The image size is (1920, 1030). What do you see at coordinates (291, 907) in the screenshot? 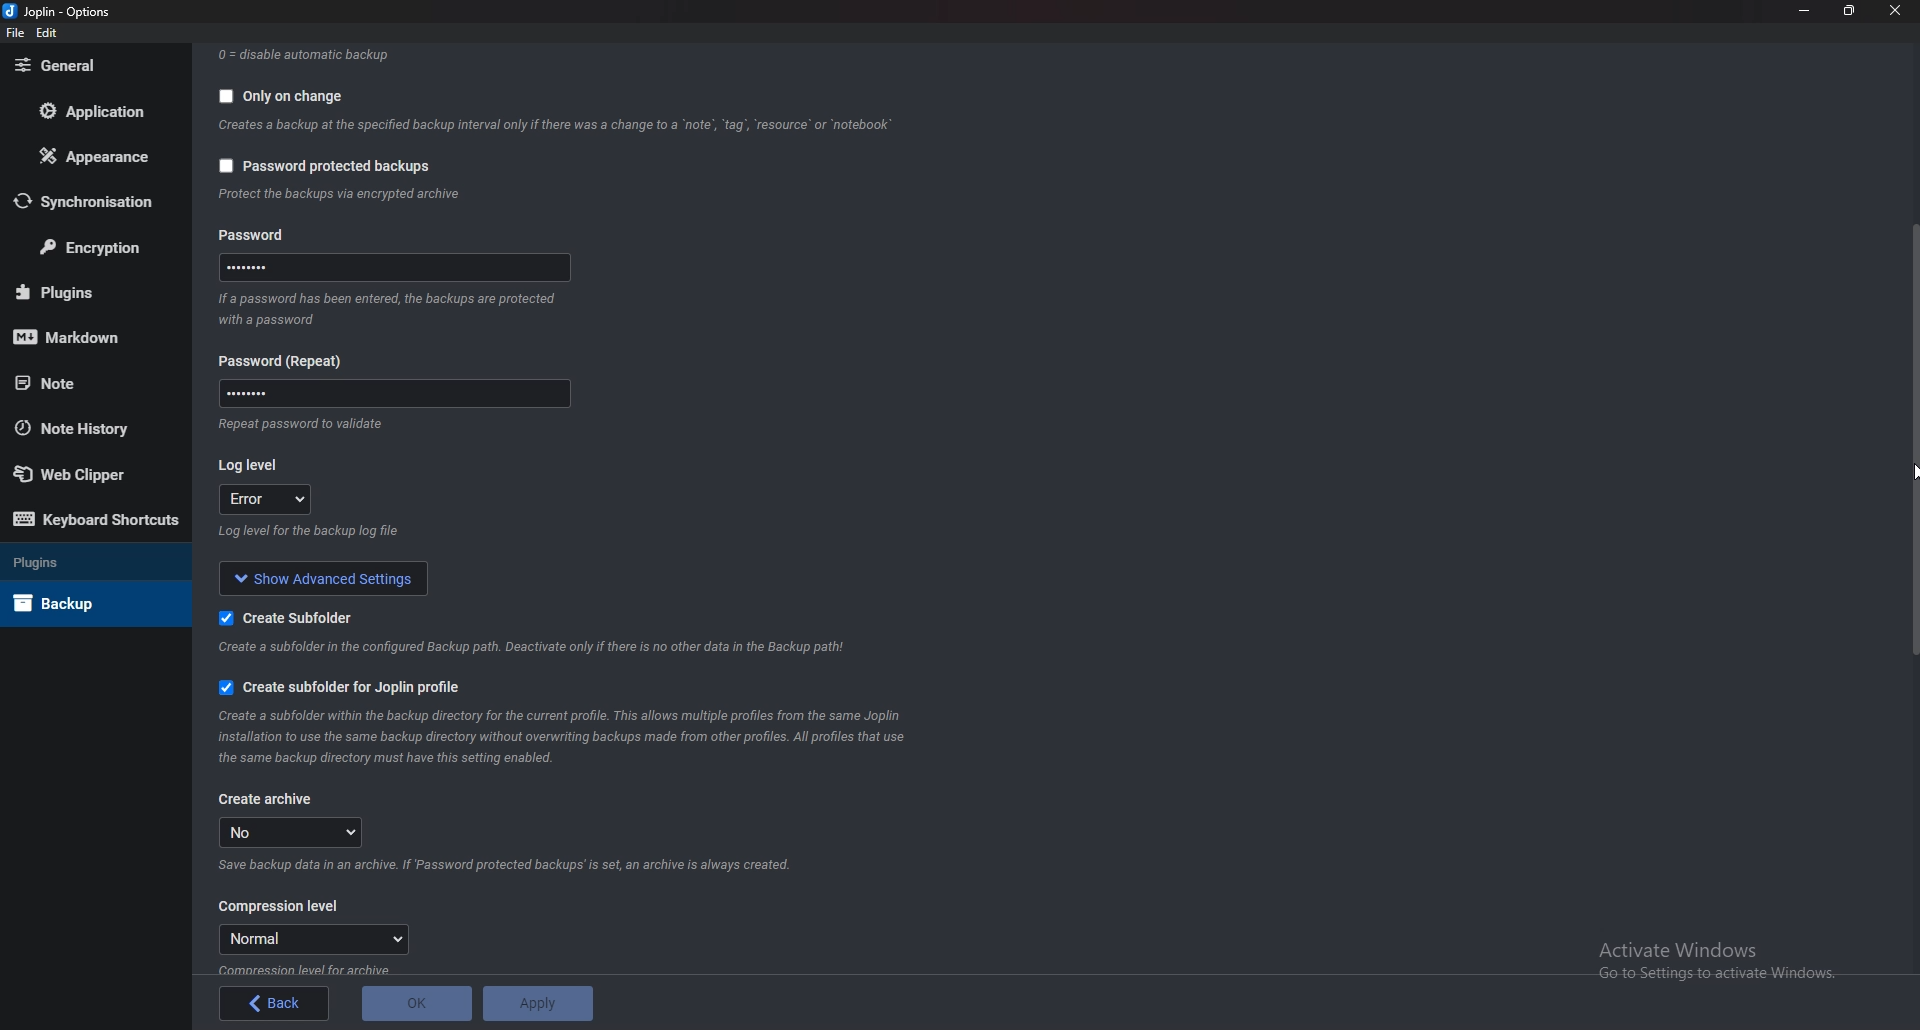
I see `Compression level` at bounding box center [291, 907].